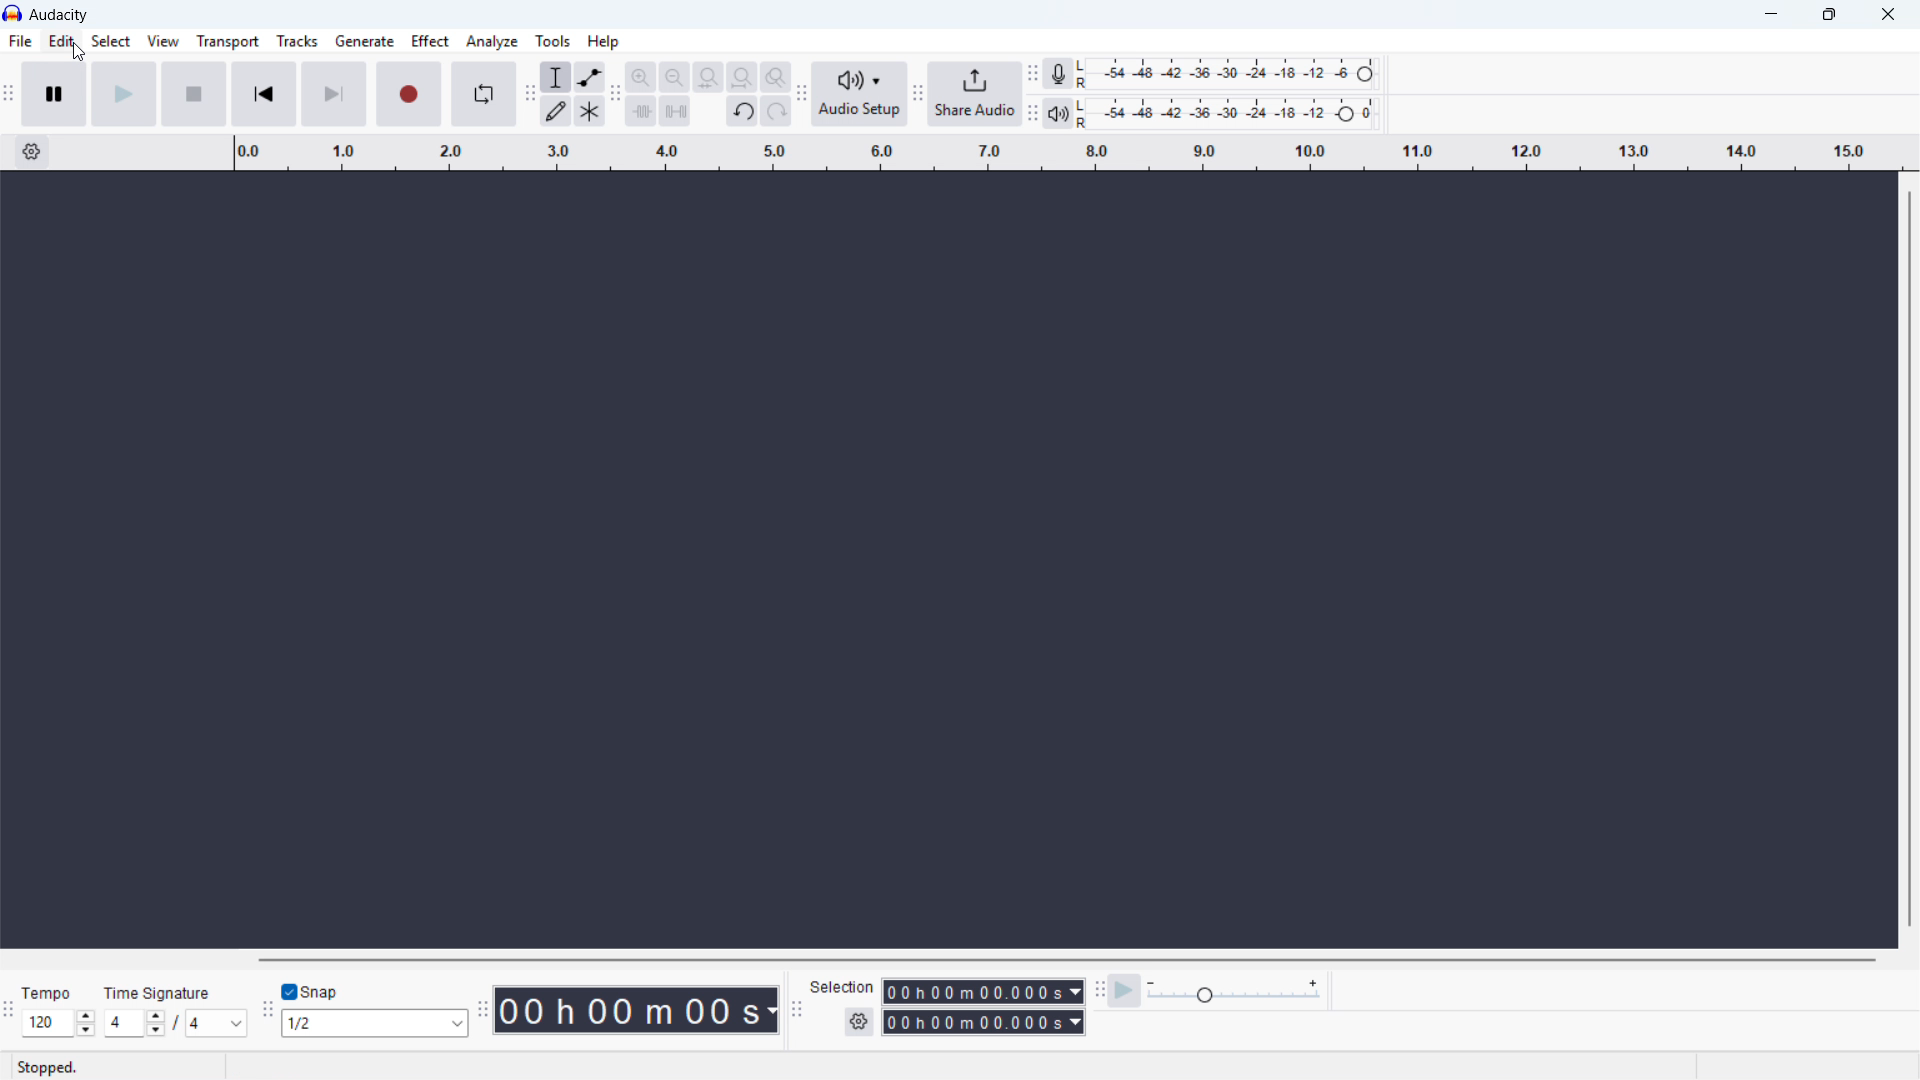 The height and width of the screenshot is (1080, 1920). Describe the element at coordinates (1059, 73) in the screenshot. I see `recording meter` at that location.